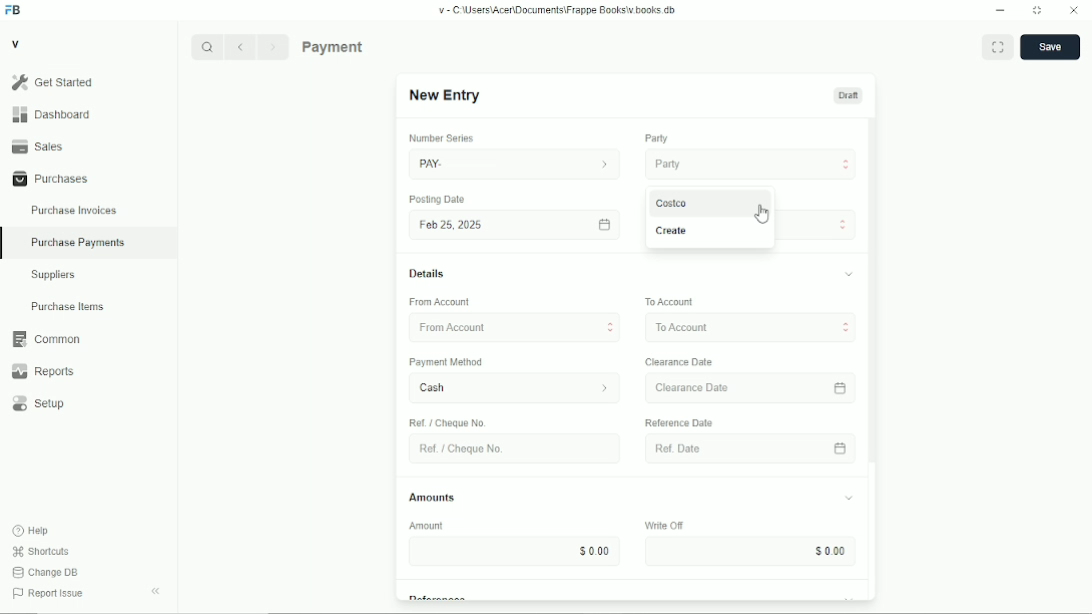  Describe the element at coordinates (427, 274) in the screenshot. I see `Details` at that location.